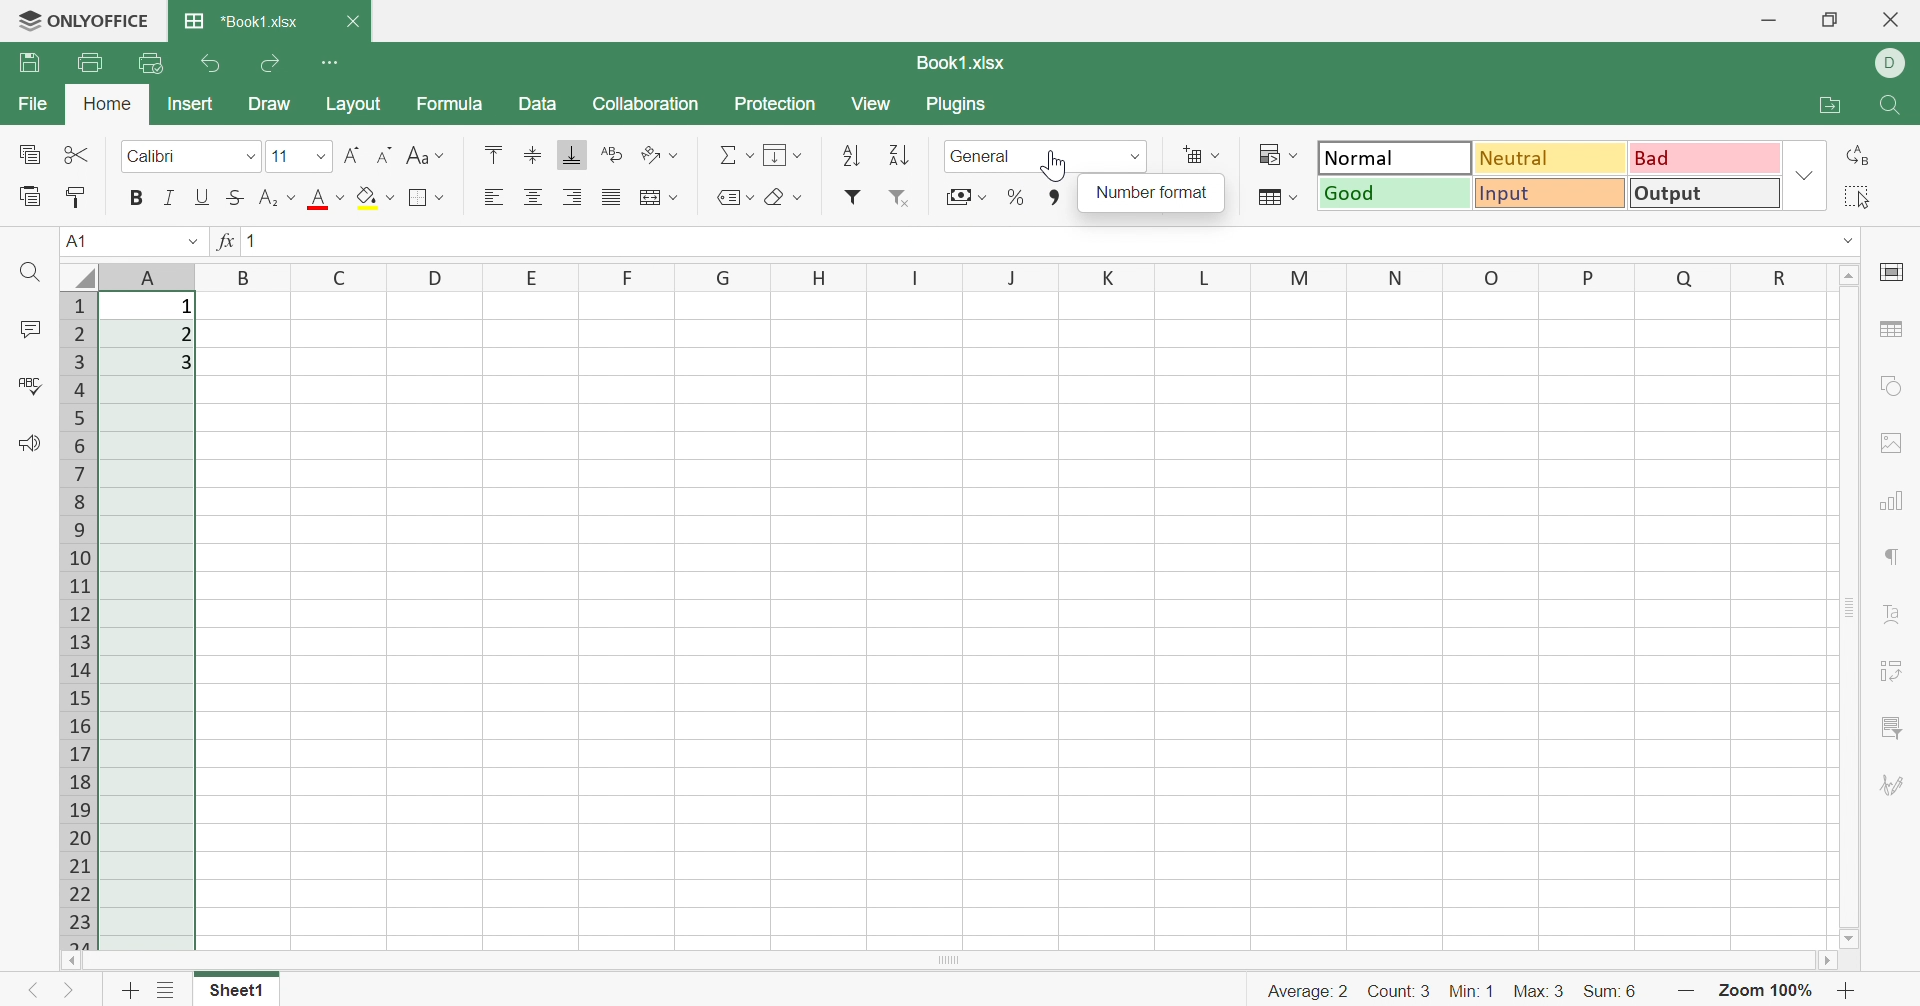  I want to click on View, so click(871, 104).